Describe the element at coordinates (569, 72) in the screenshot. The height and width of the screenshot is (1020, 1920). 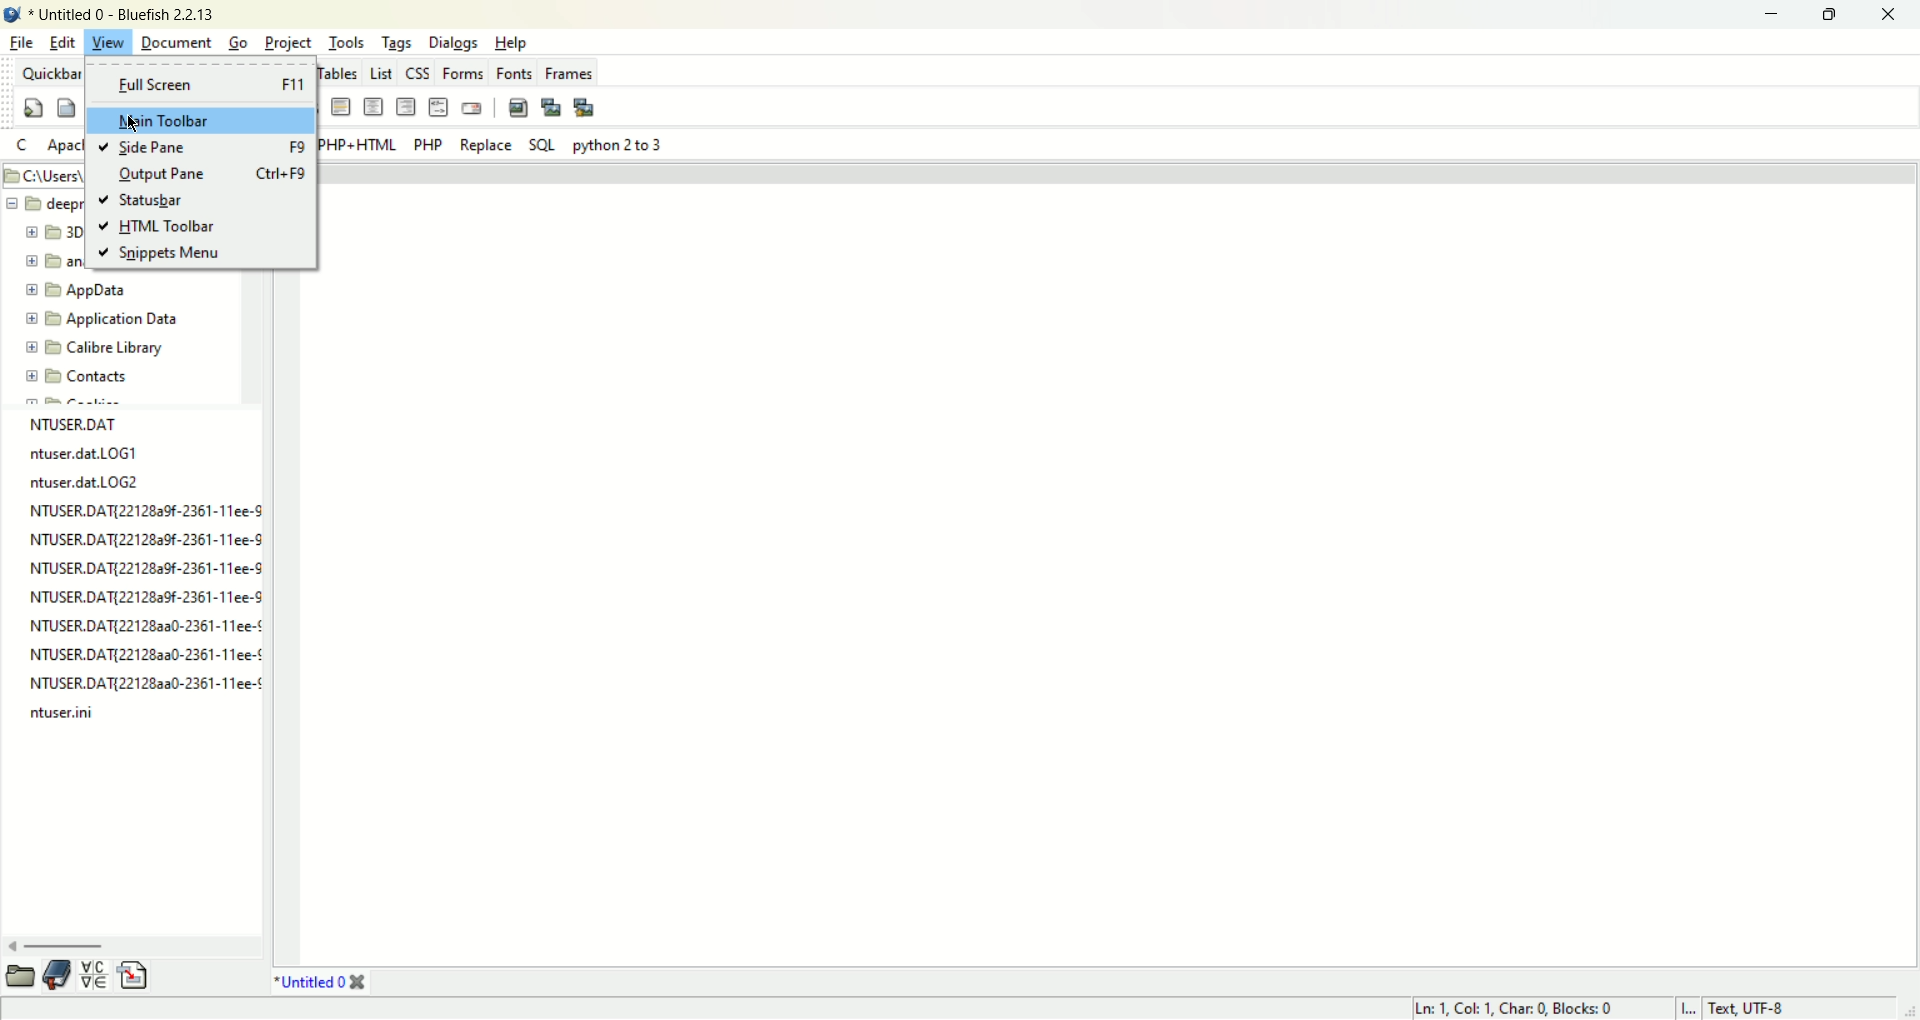
I see `frames` at that location.